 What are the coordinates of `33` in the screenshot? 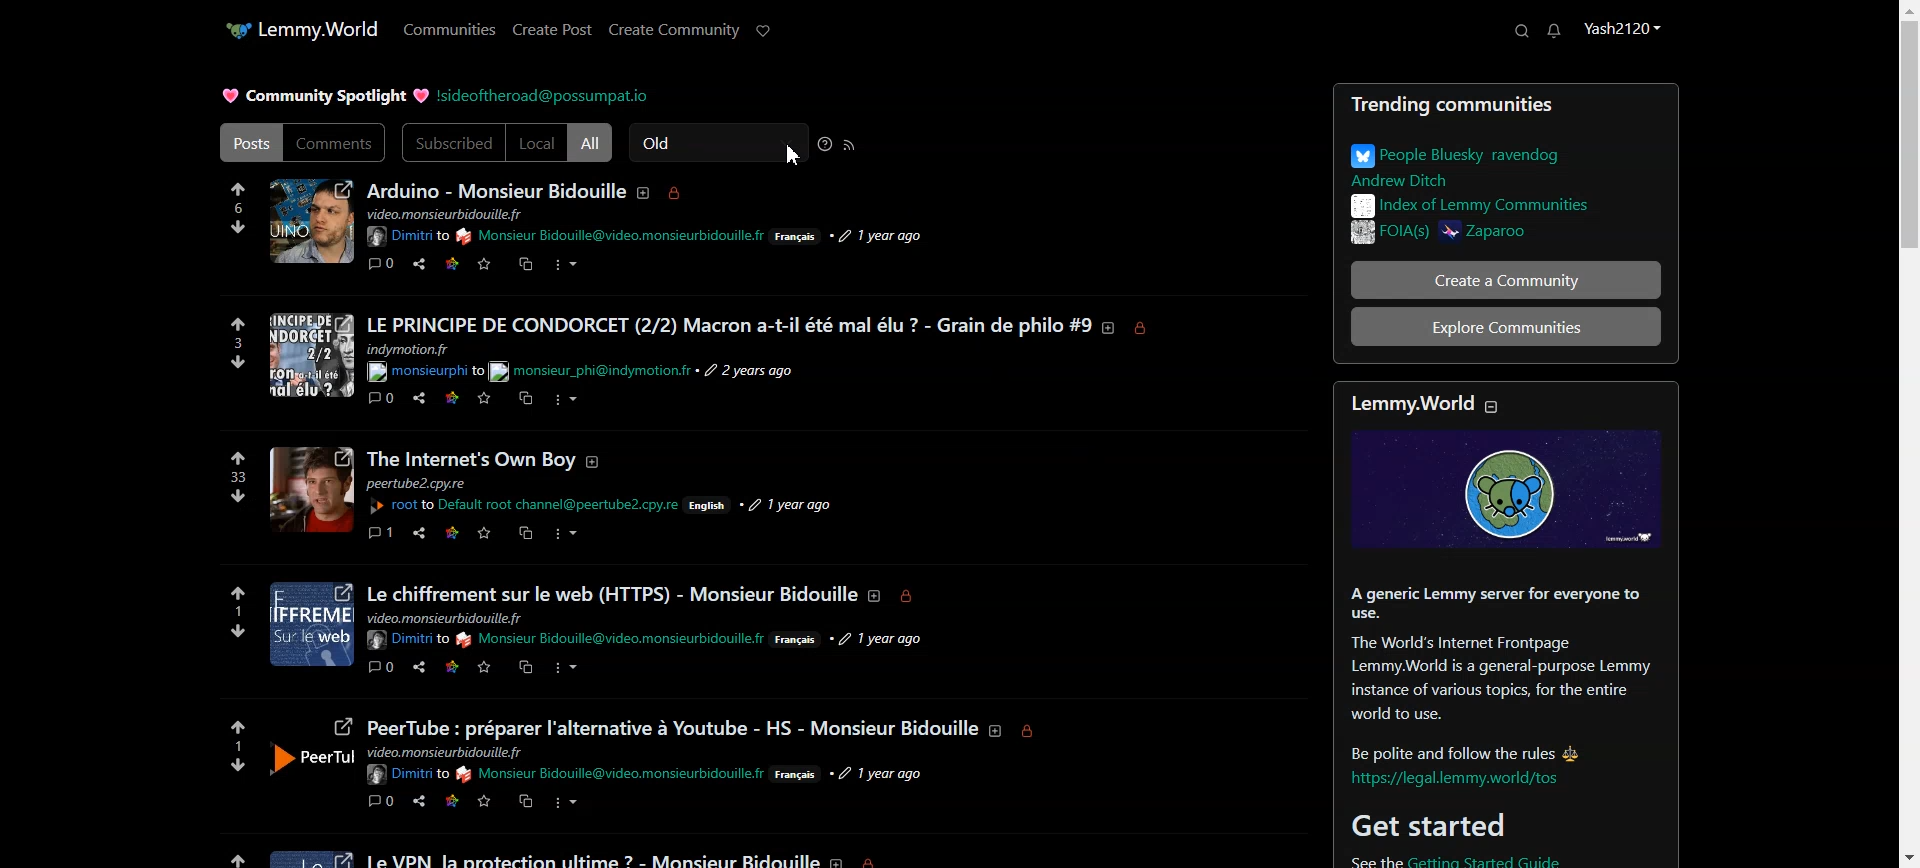 It's located at (241, 476).